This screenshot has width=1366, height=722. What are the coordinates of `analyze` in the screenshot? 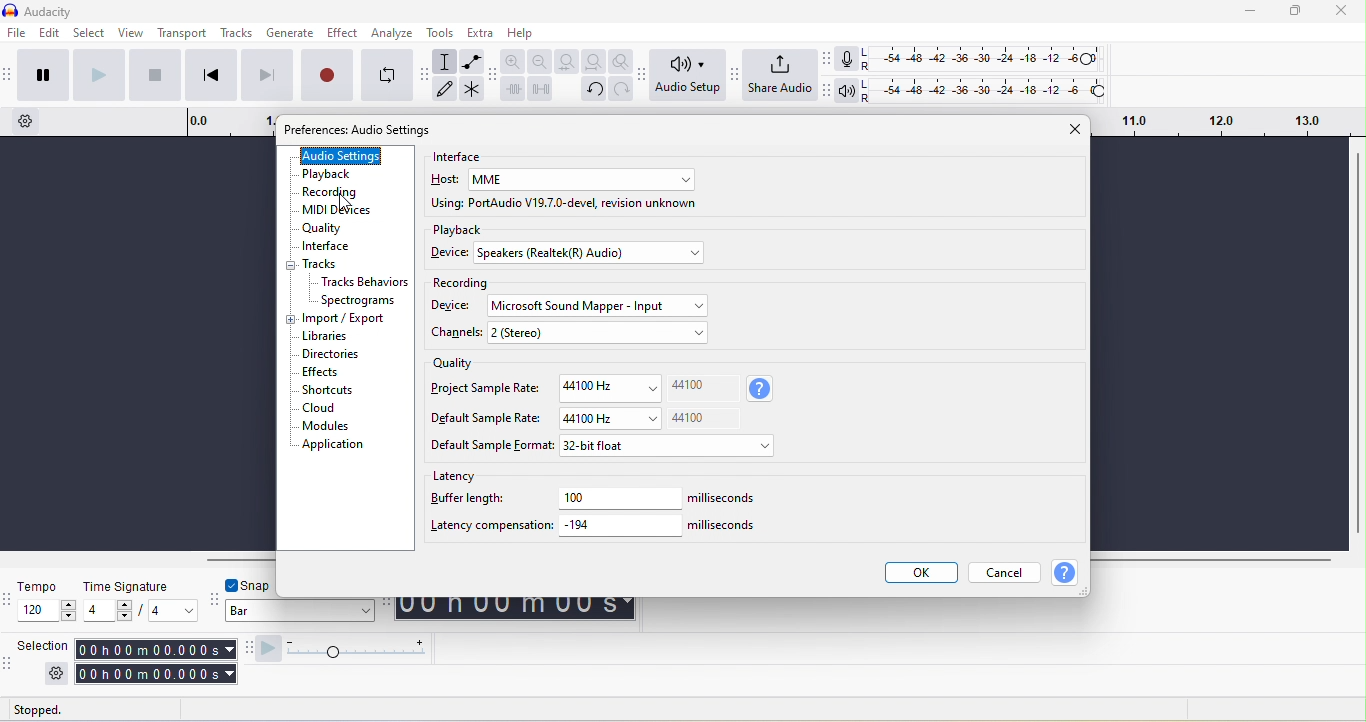 It's located at (392, 34).